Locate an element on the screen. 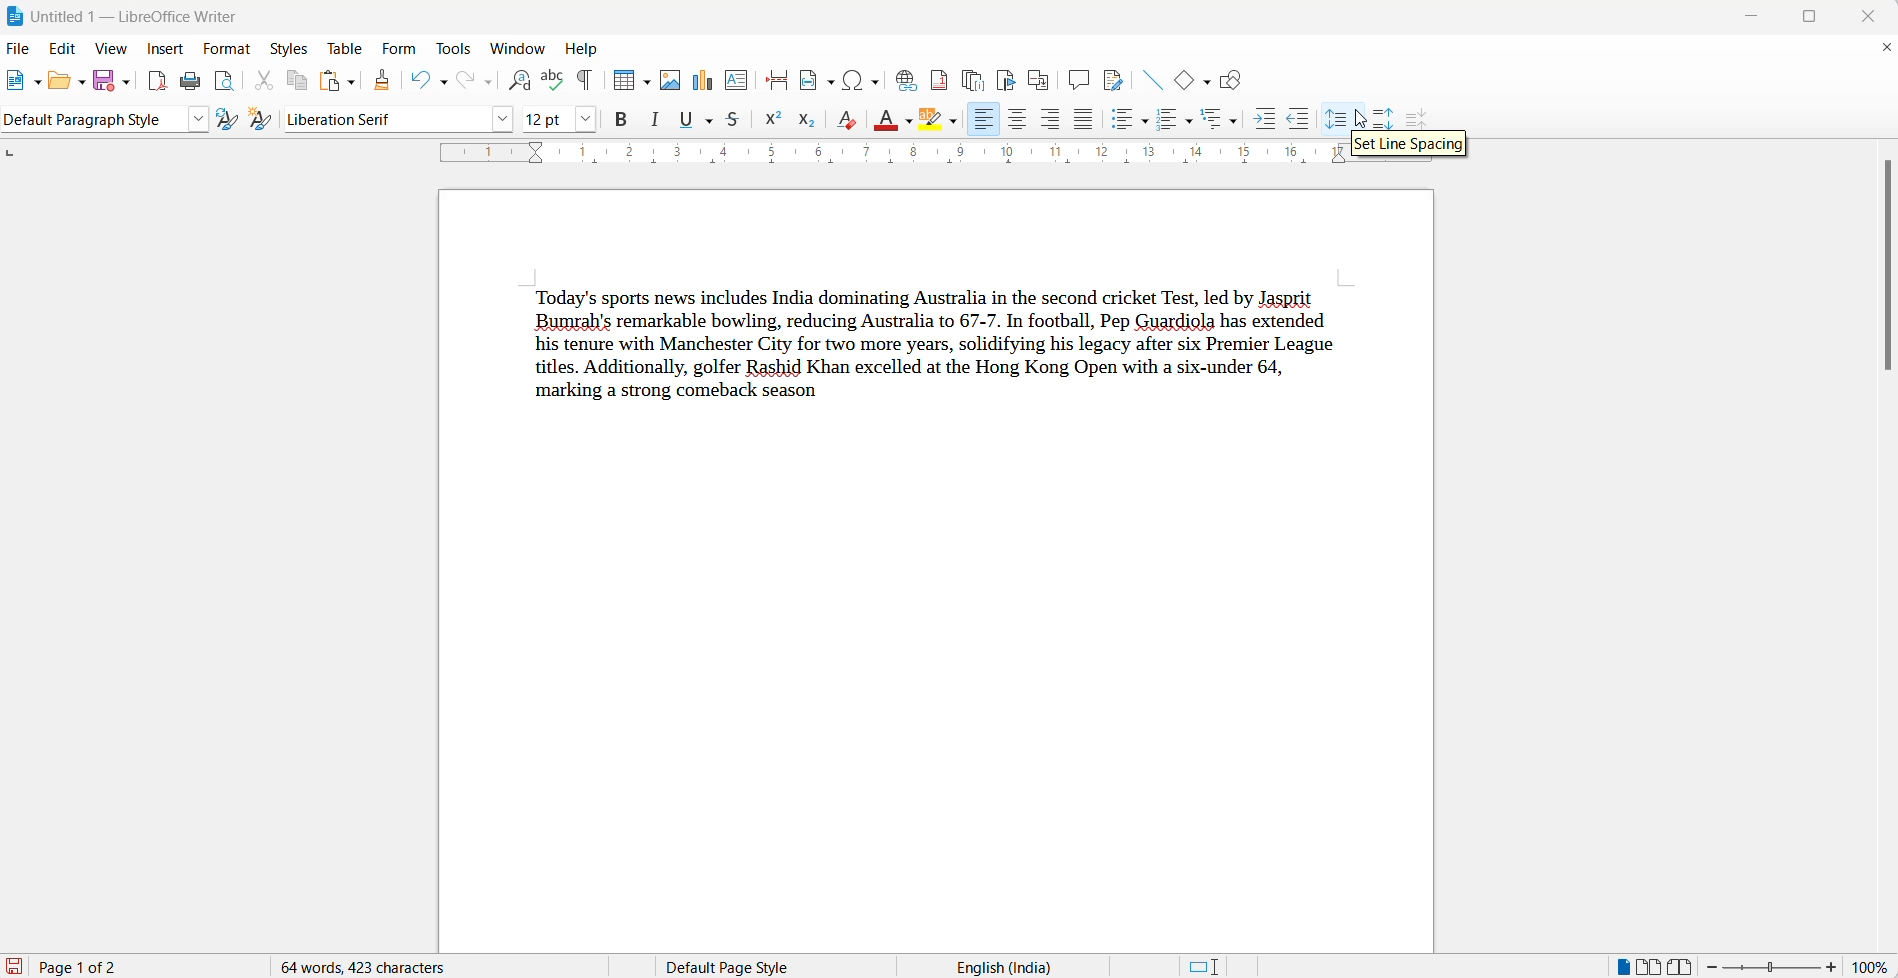 The width and height of the screenshot is (1898, 978). insert line is located at coordinates (1153, 80).